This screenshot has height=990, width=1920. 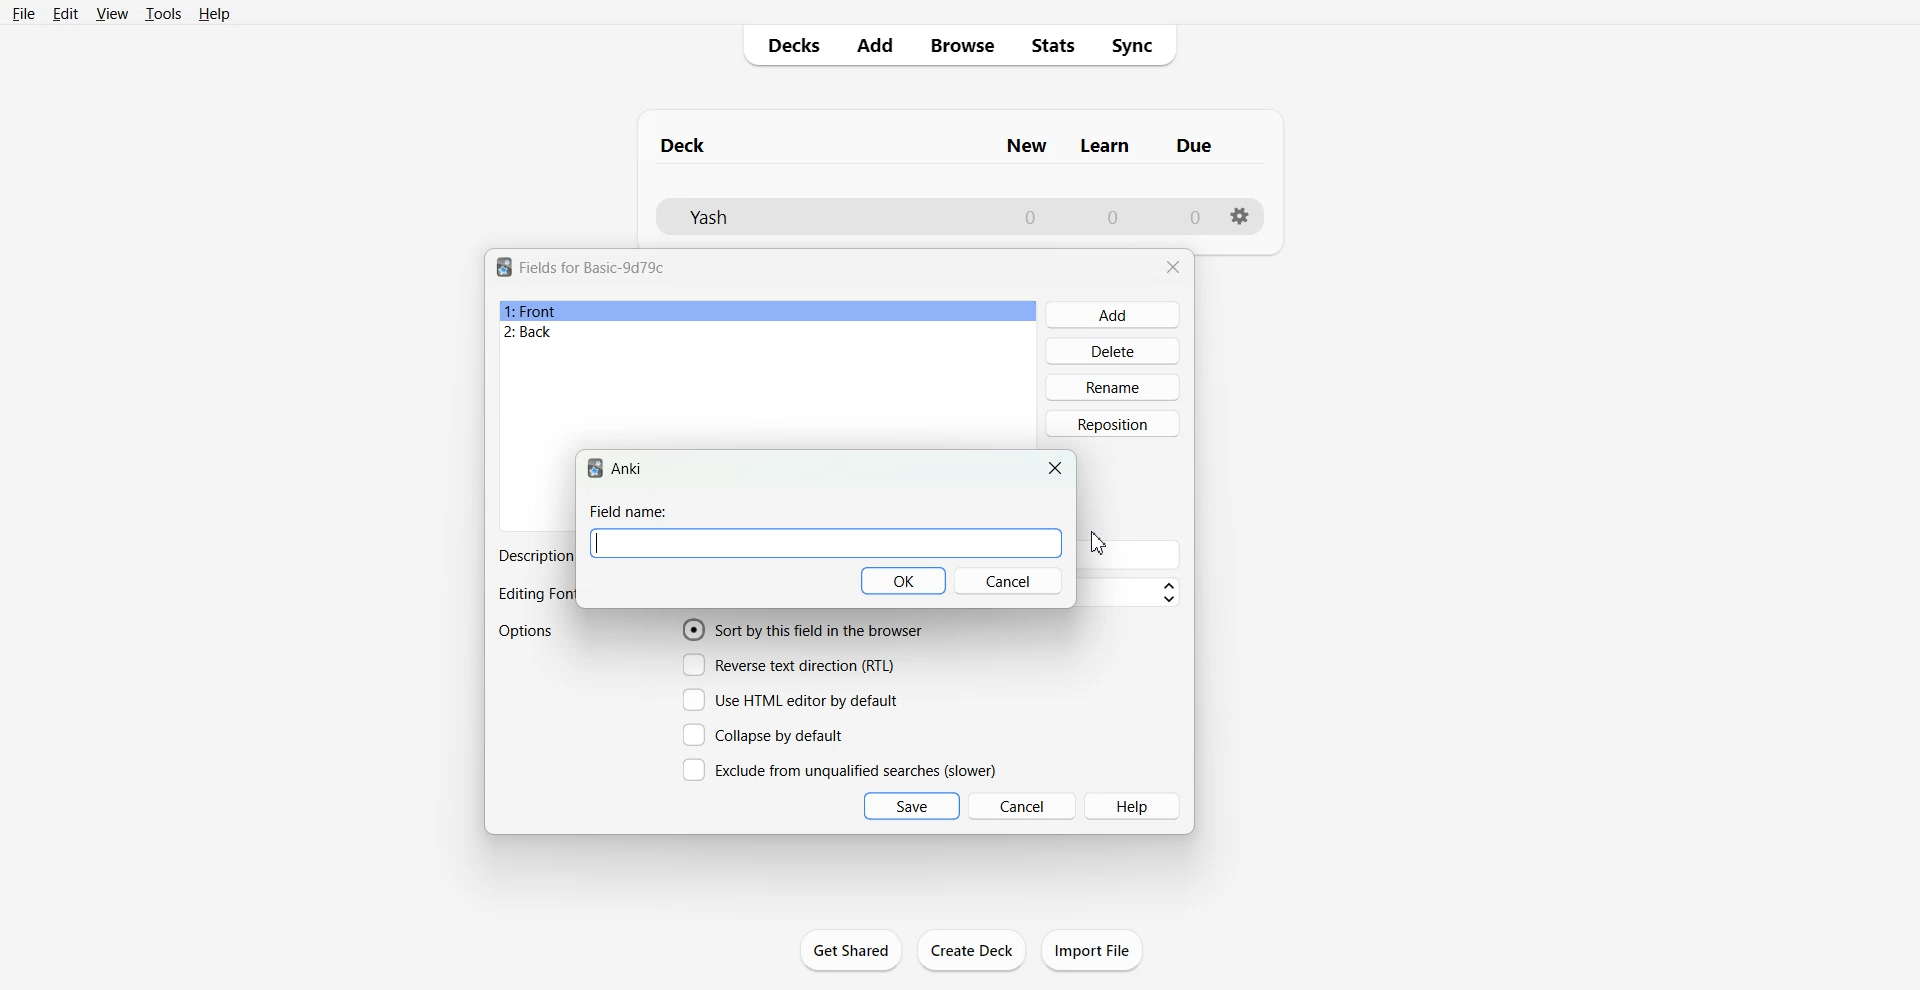 I want to click on Input box for field Name, so click(x=826, y=544).